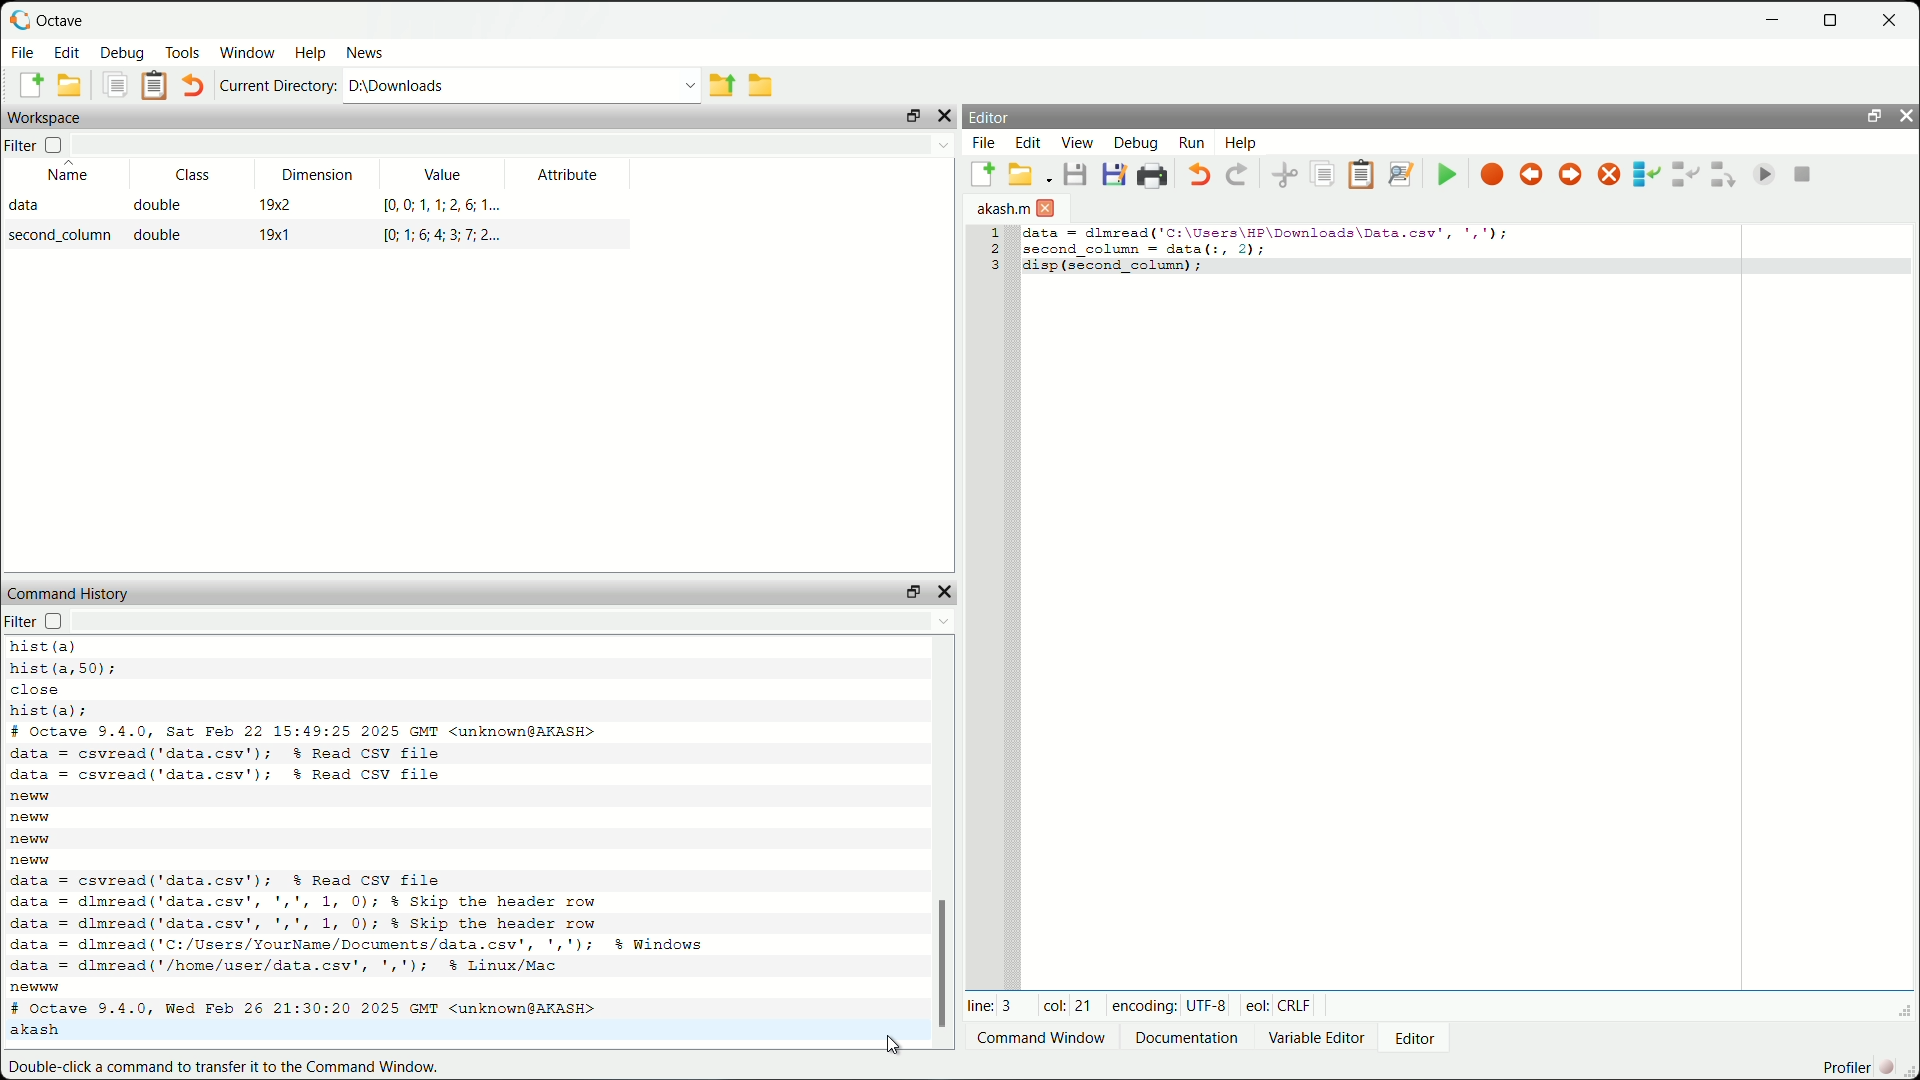 Image resolution: width=1920 pixels, height=1080 pixels. Describe the element at coordinates (1170, 1004) in the screenshot. I see `encoding: UTF-8` at that location.